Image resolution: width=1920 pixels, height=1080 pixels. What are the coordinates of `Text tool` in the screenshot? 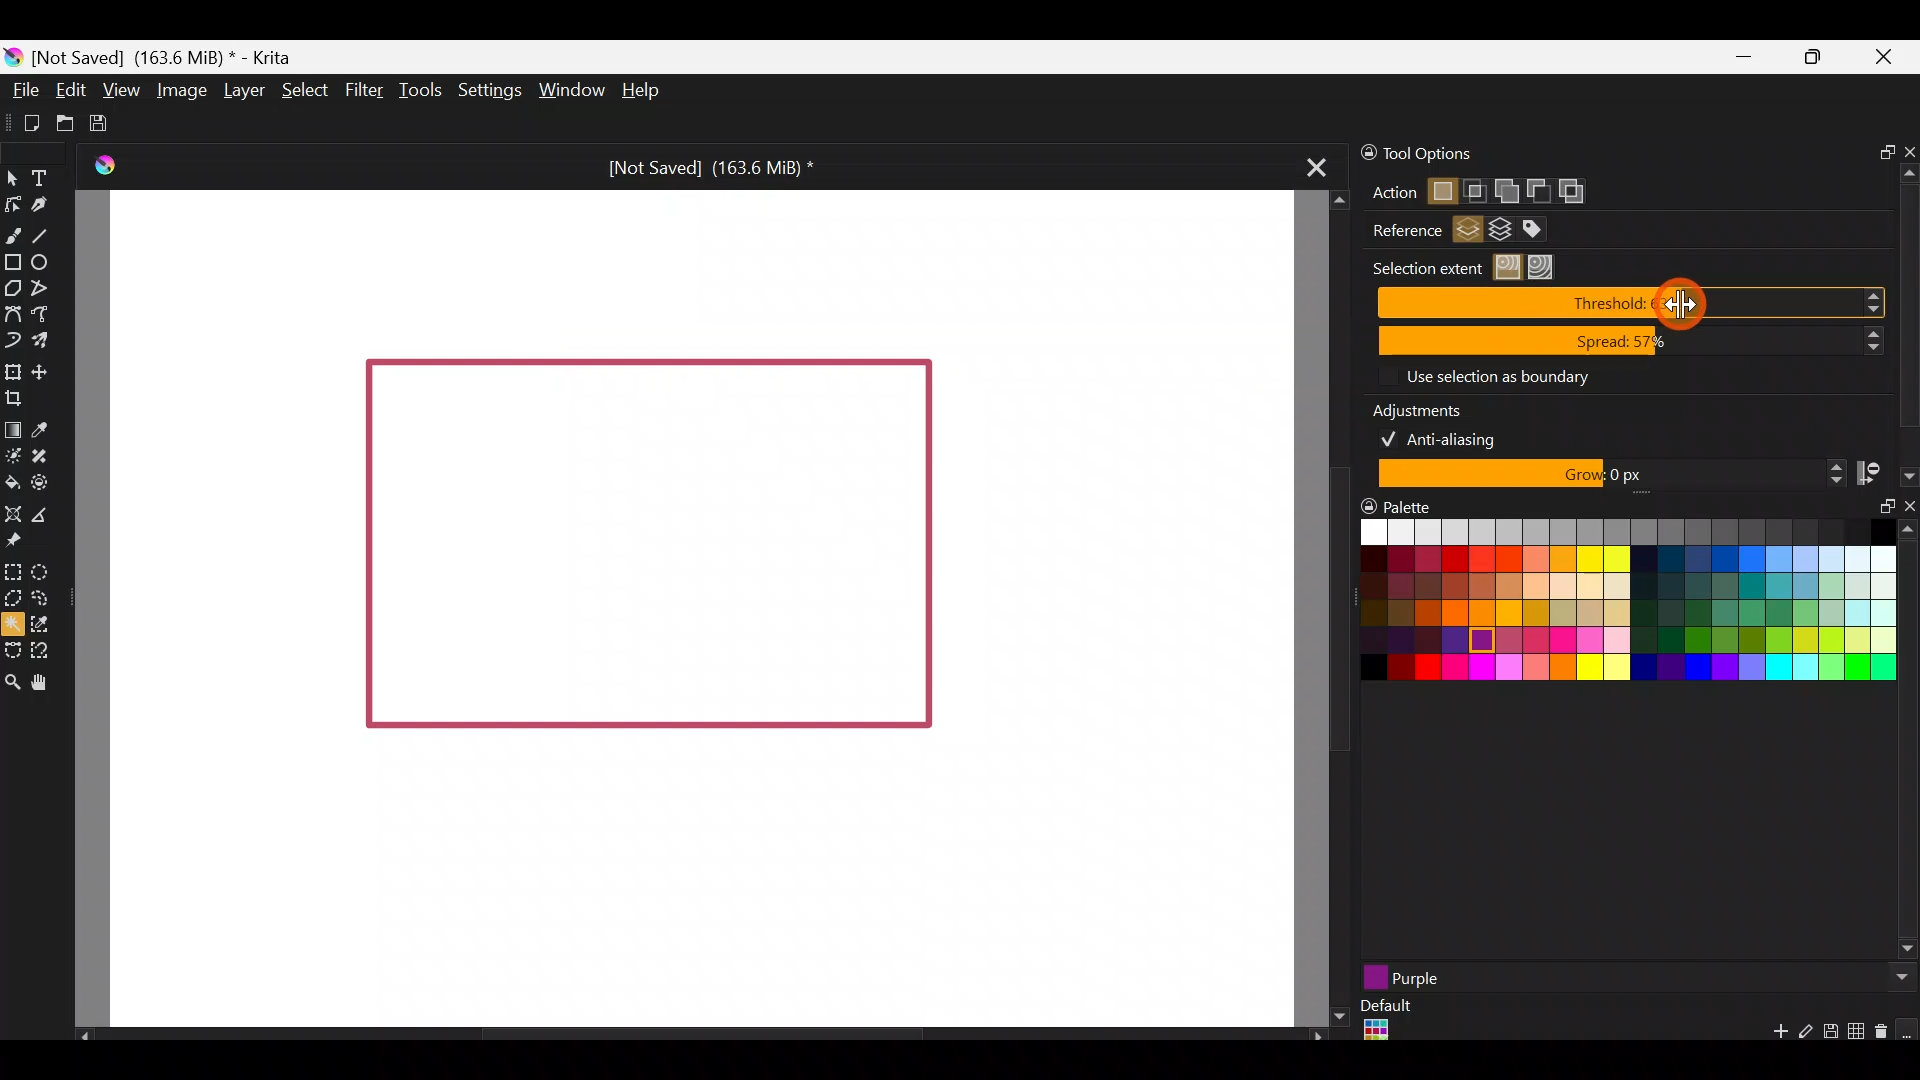 It's located at (41, 175).